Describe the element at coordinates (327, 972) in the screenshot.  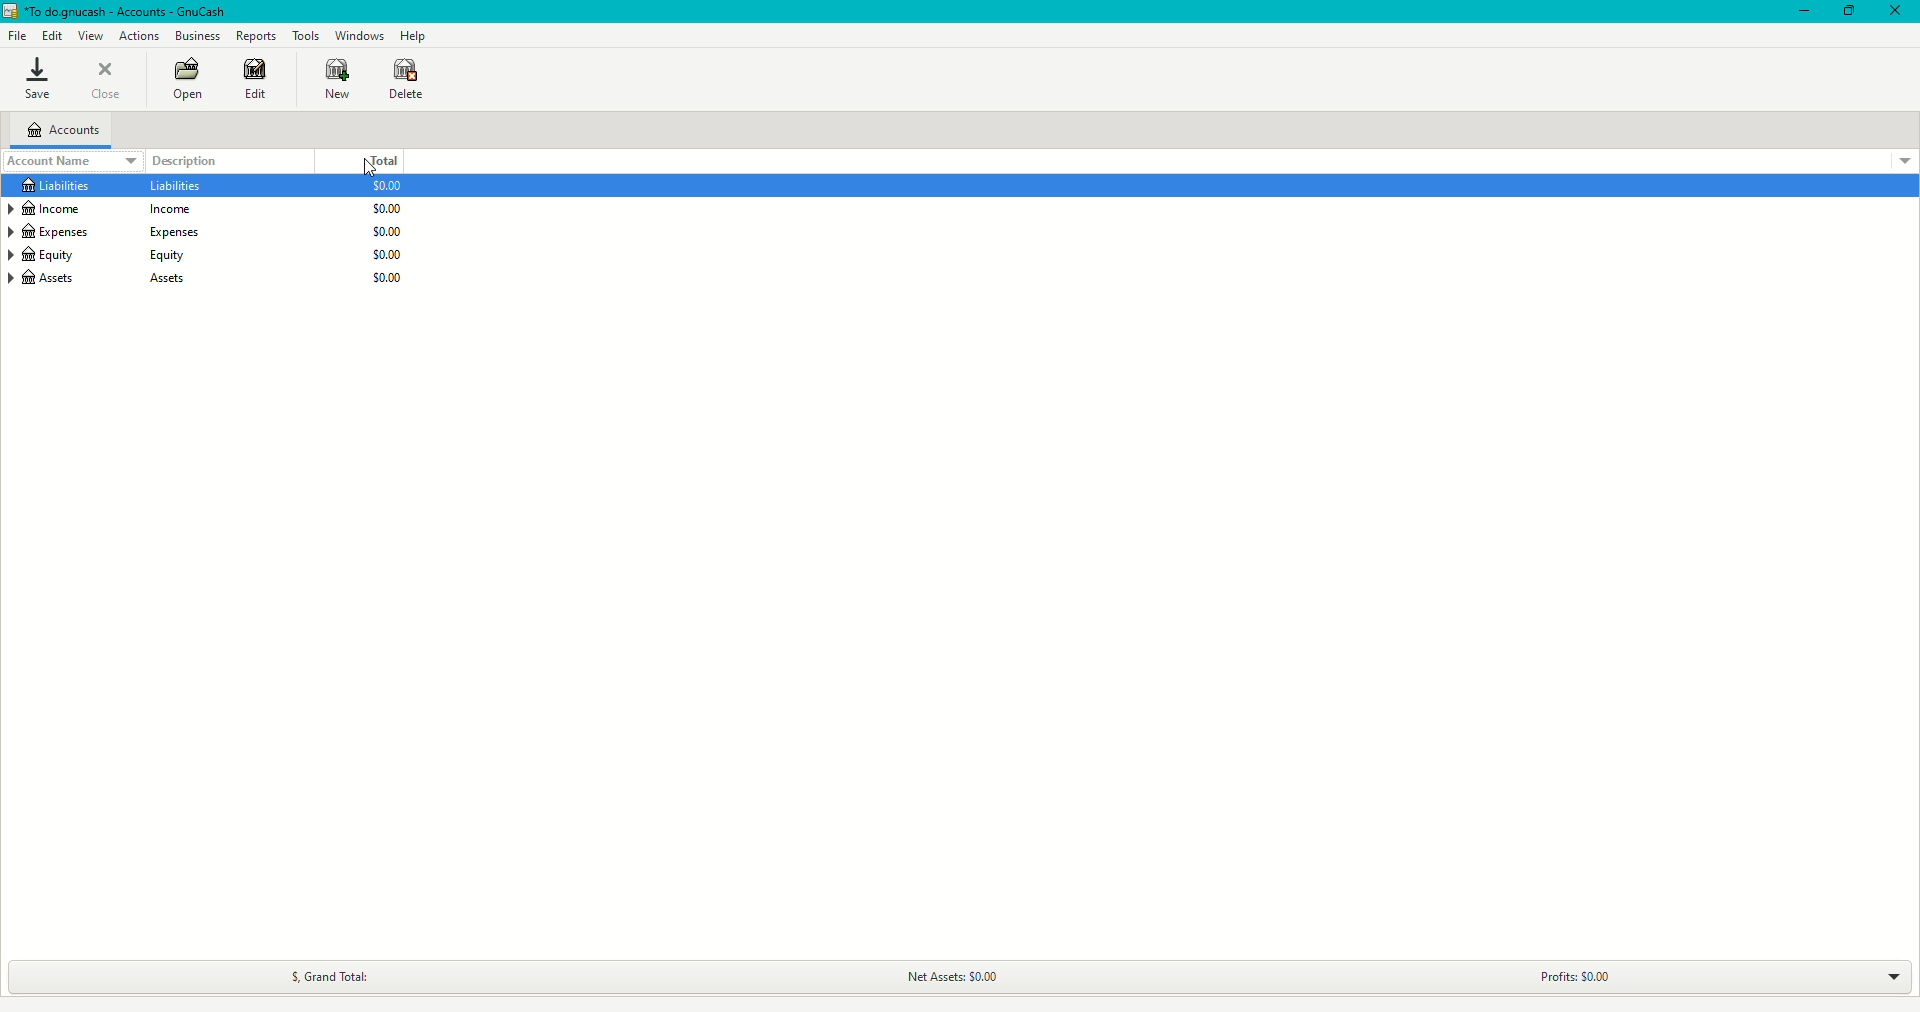
I see `Grand Total` at that location.